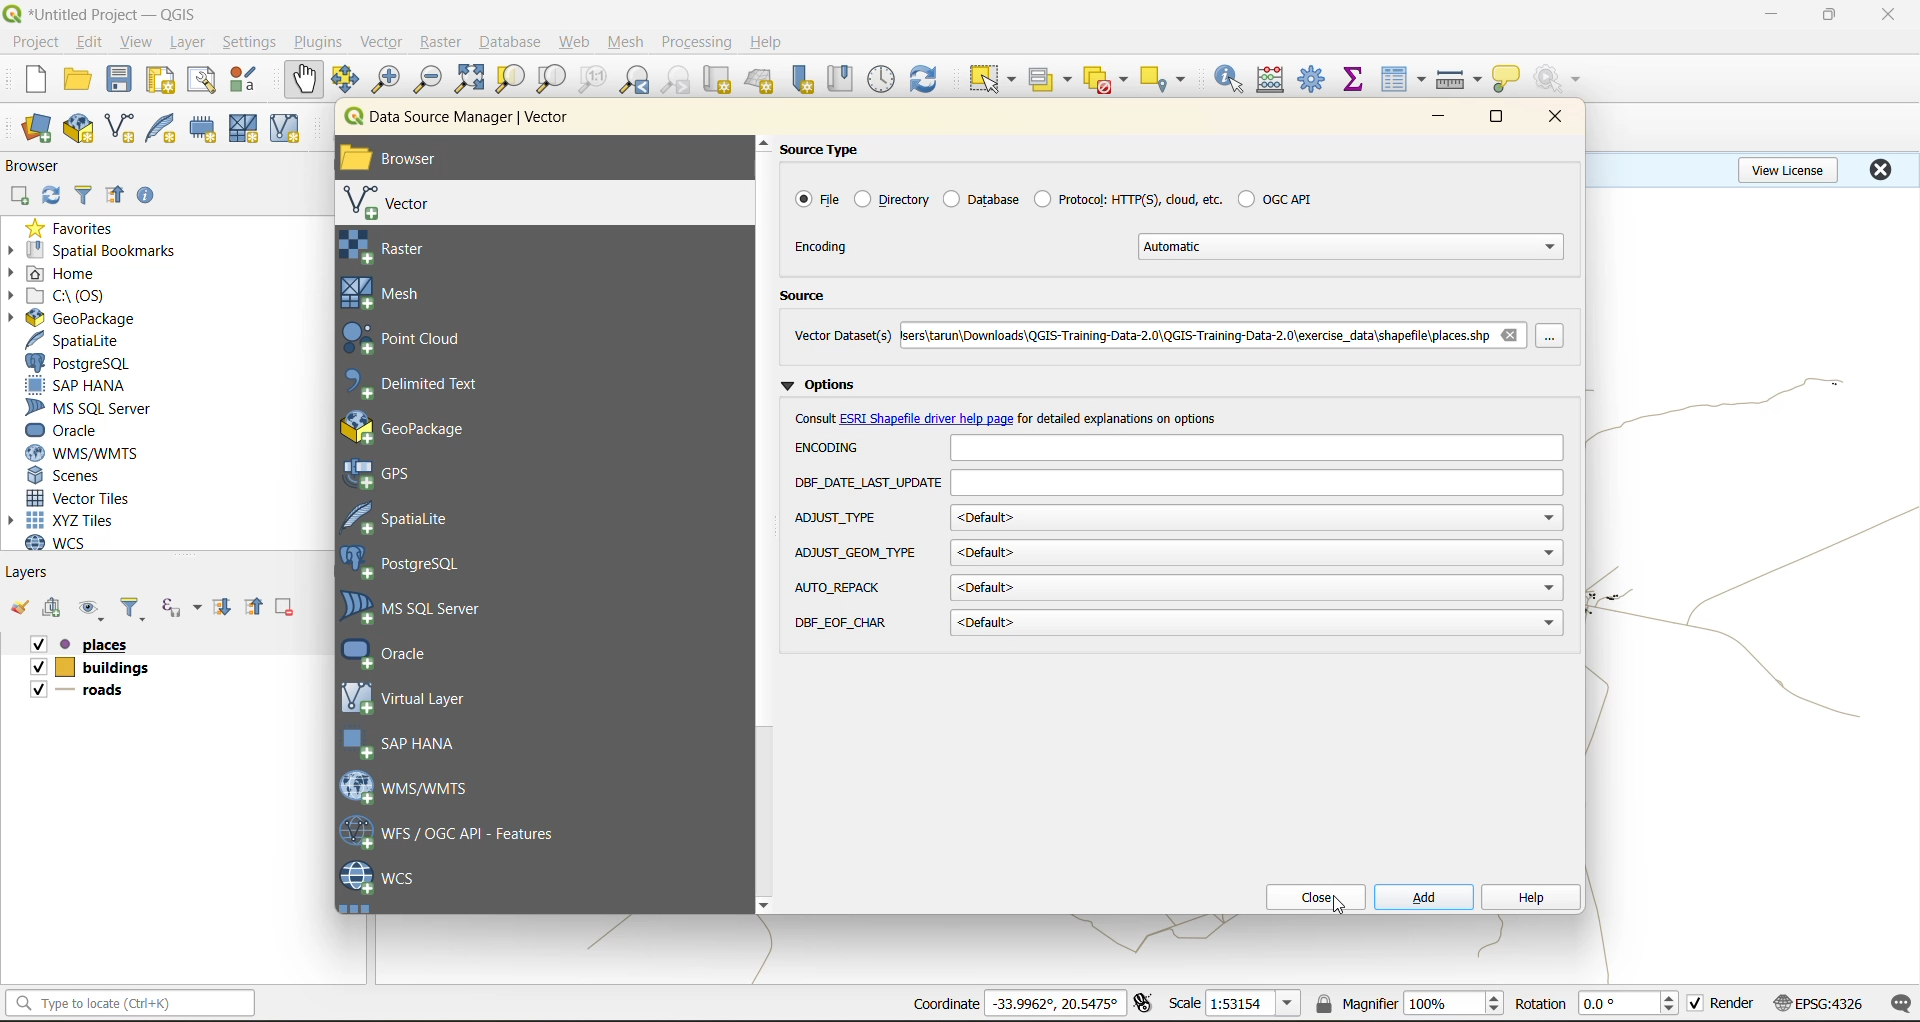 Image resolution: width=1920 pixels, height=1022 pixels. Describe the element at coordinates (1549, 118) in the screenshot. I see `close` at that location.